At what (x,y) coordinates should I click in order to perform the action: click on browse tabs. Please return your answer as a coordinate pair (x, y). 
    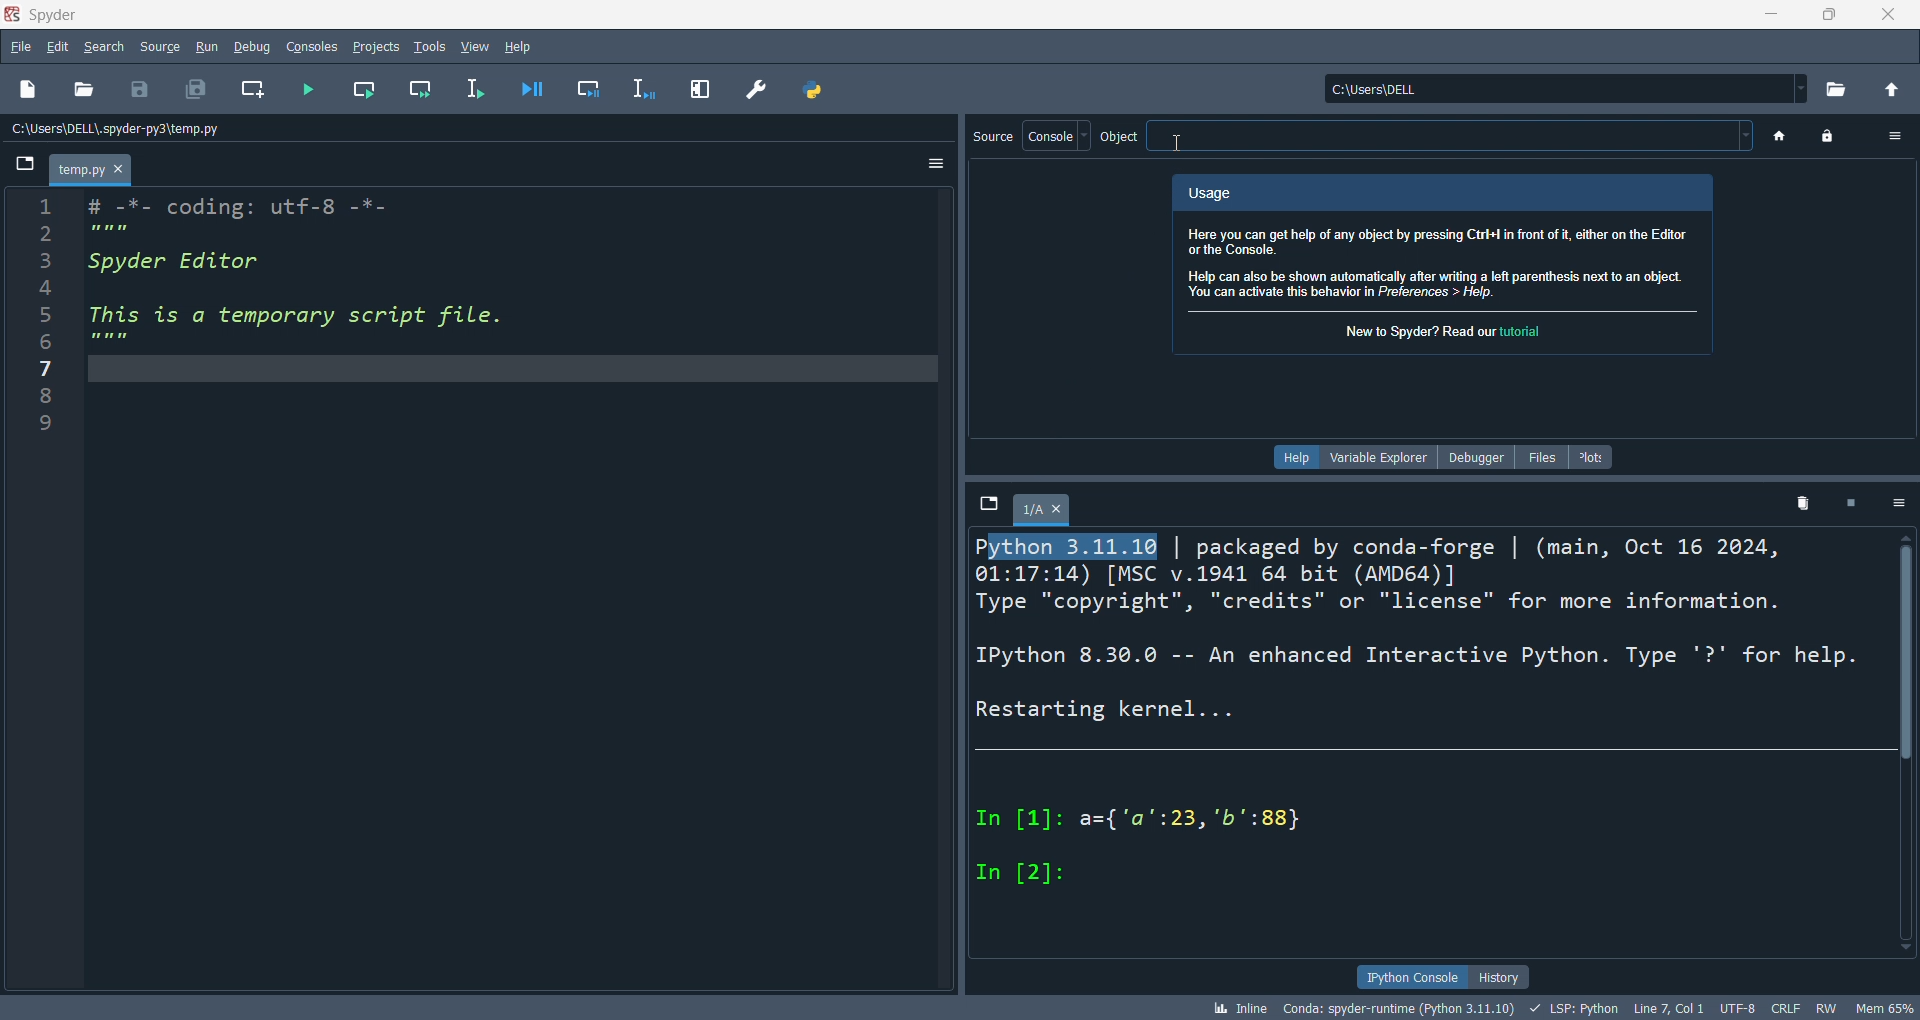
    Looking at the image, I should click on (26, 167).